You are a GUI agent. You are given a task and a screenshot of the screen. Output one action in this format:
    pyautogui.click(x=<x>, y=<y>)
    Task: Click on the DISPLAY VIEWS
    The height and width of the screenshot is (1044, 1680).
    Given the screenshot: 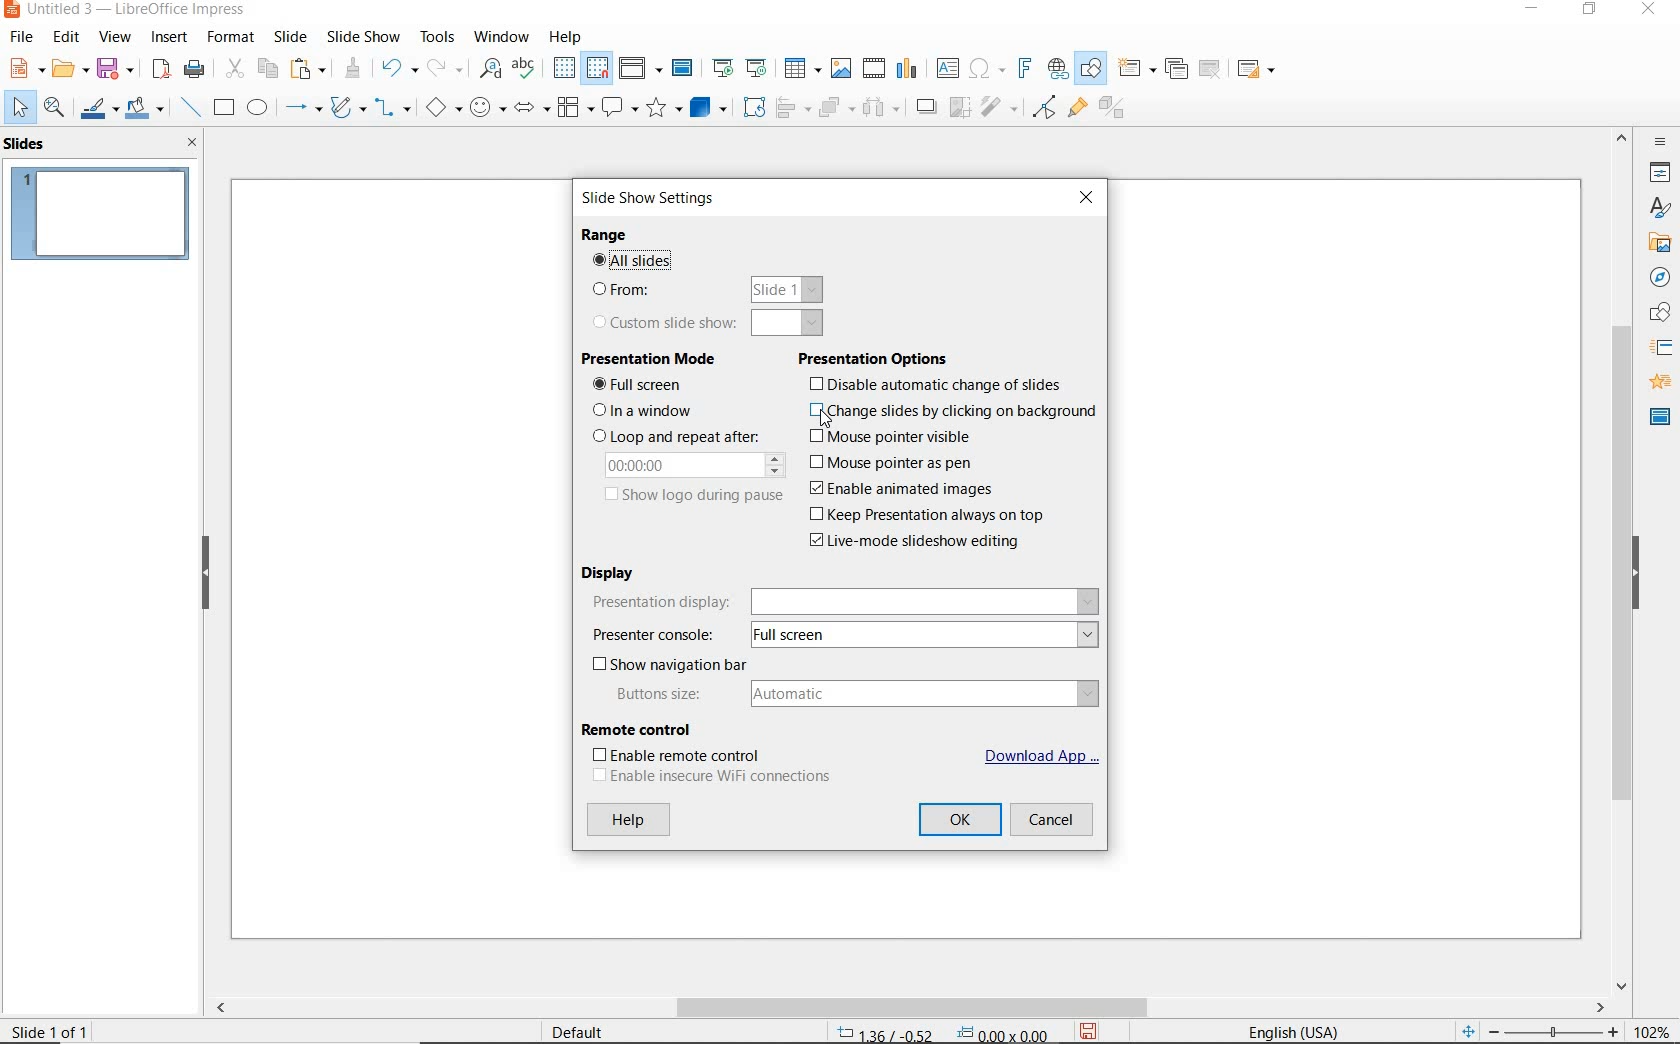 What is the action you would take?
    pyautogui.click(x=641, y=68)
    